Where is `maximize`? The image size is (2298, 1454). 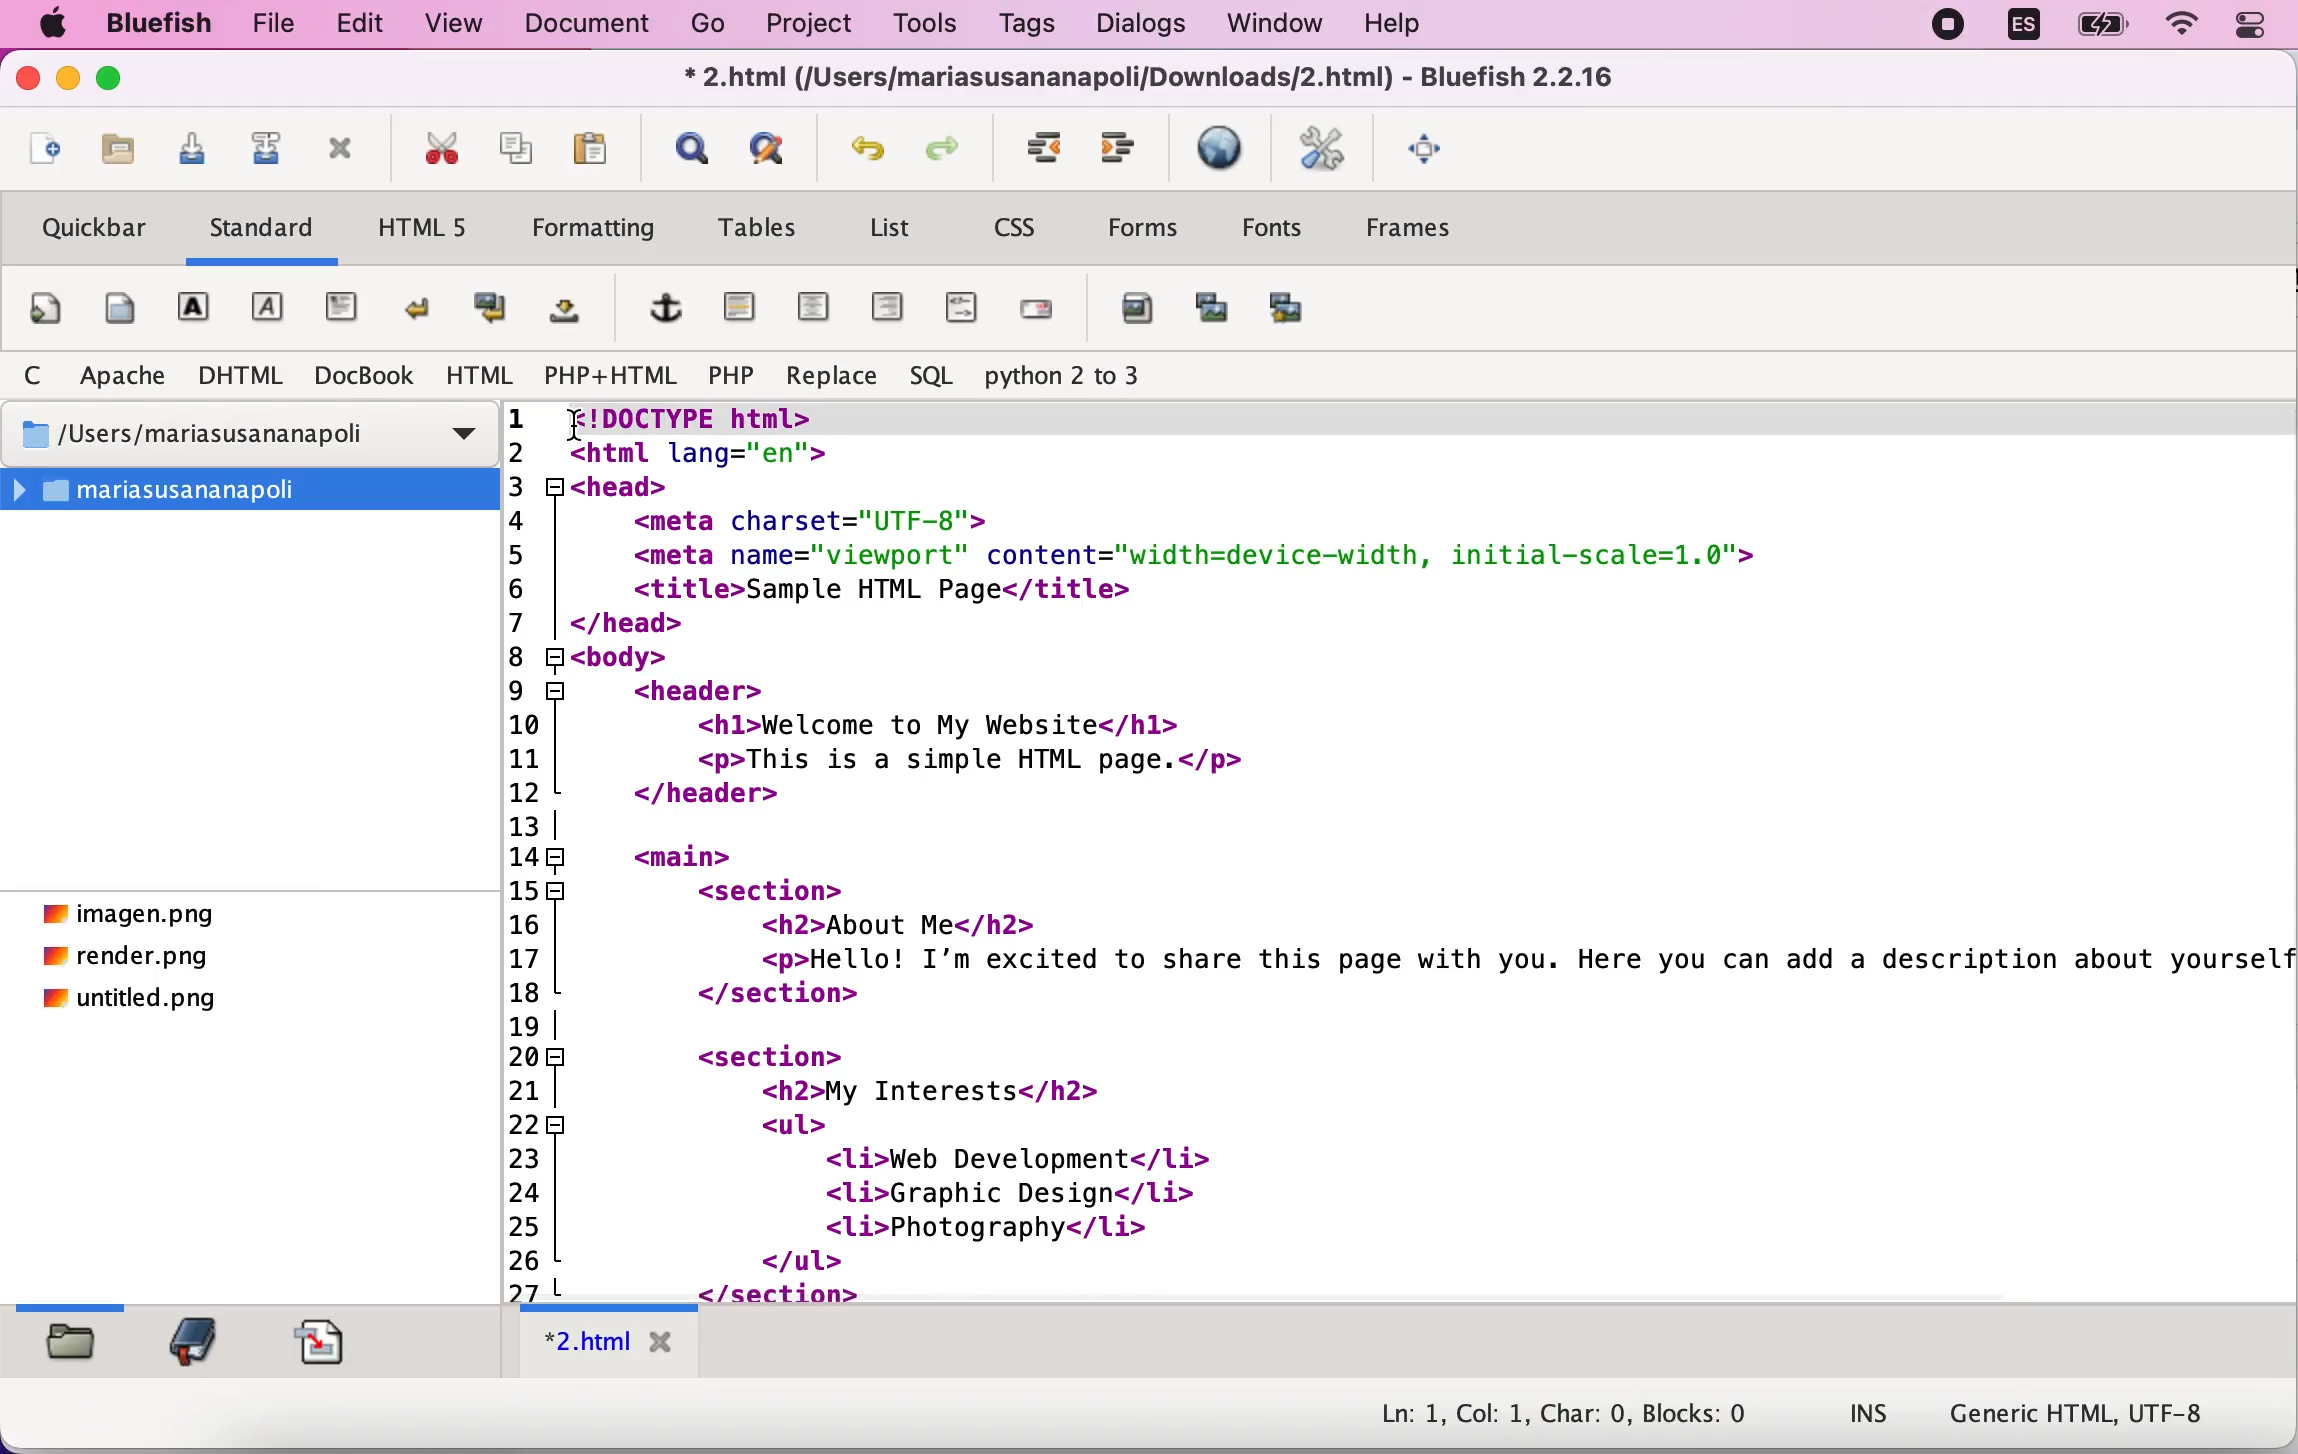
maximize is located at coordinates (121, 81).